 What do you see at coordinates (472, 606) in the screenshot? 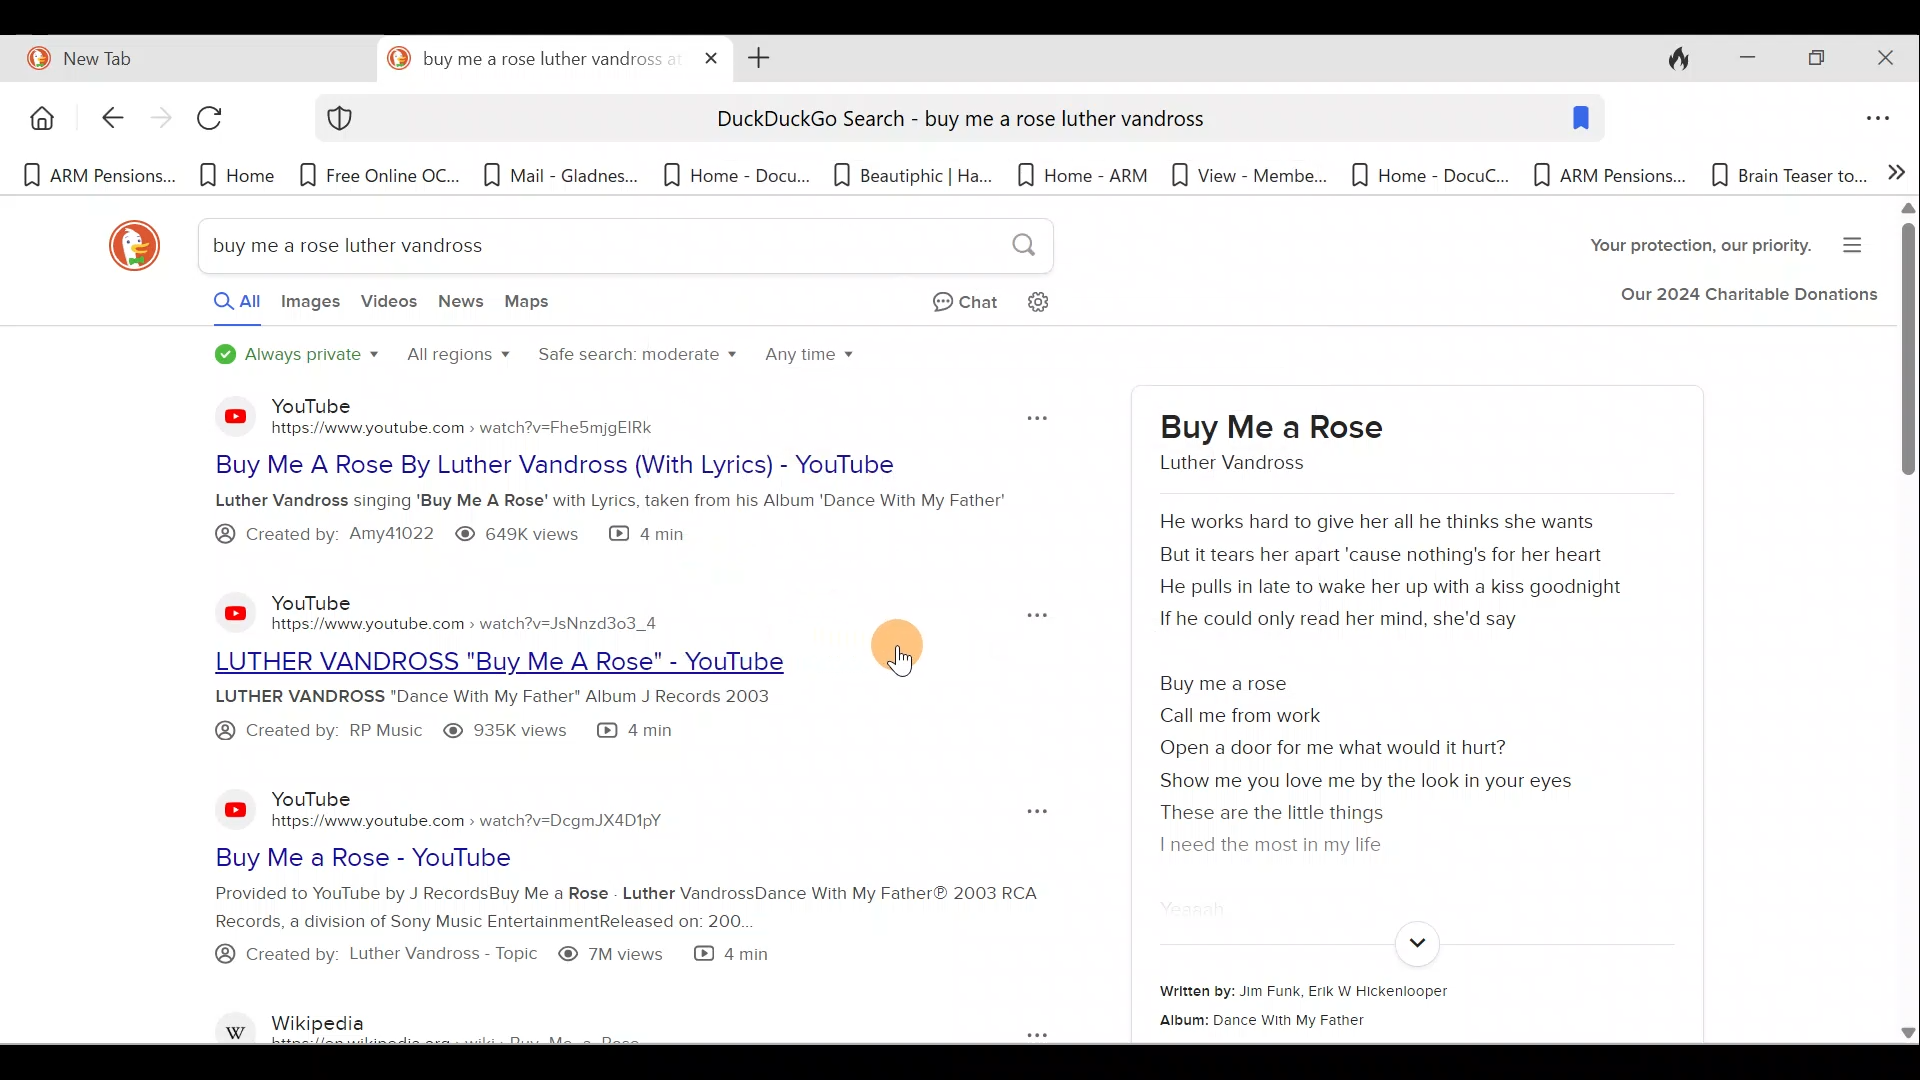
I see `YouTube - https://www.youtube.com » watch?v=JsNnzd303_4` at bounding box center [472, 606].